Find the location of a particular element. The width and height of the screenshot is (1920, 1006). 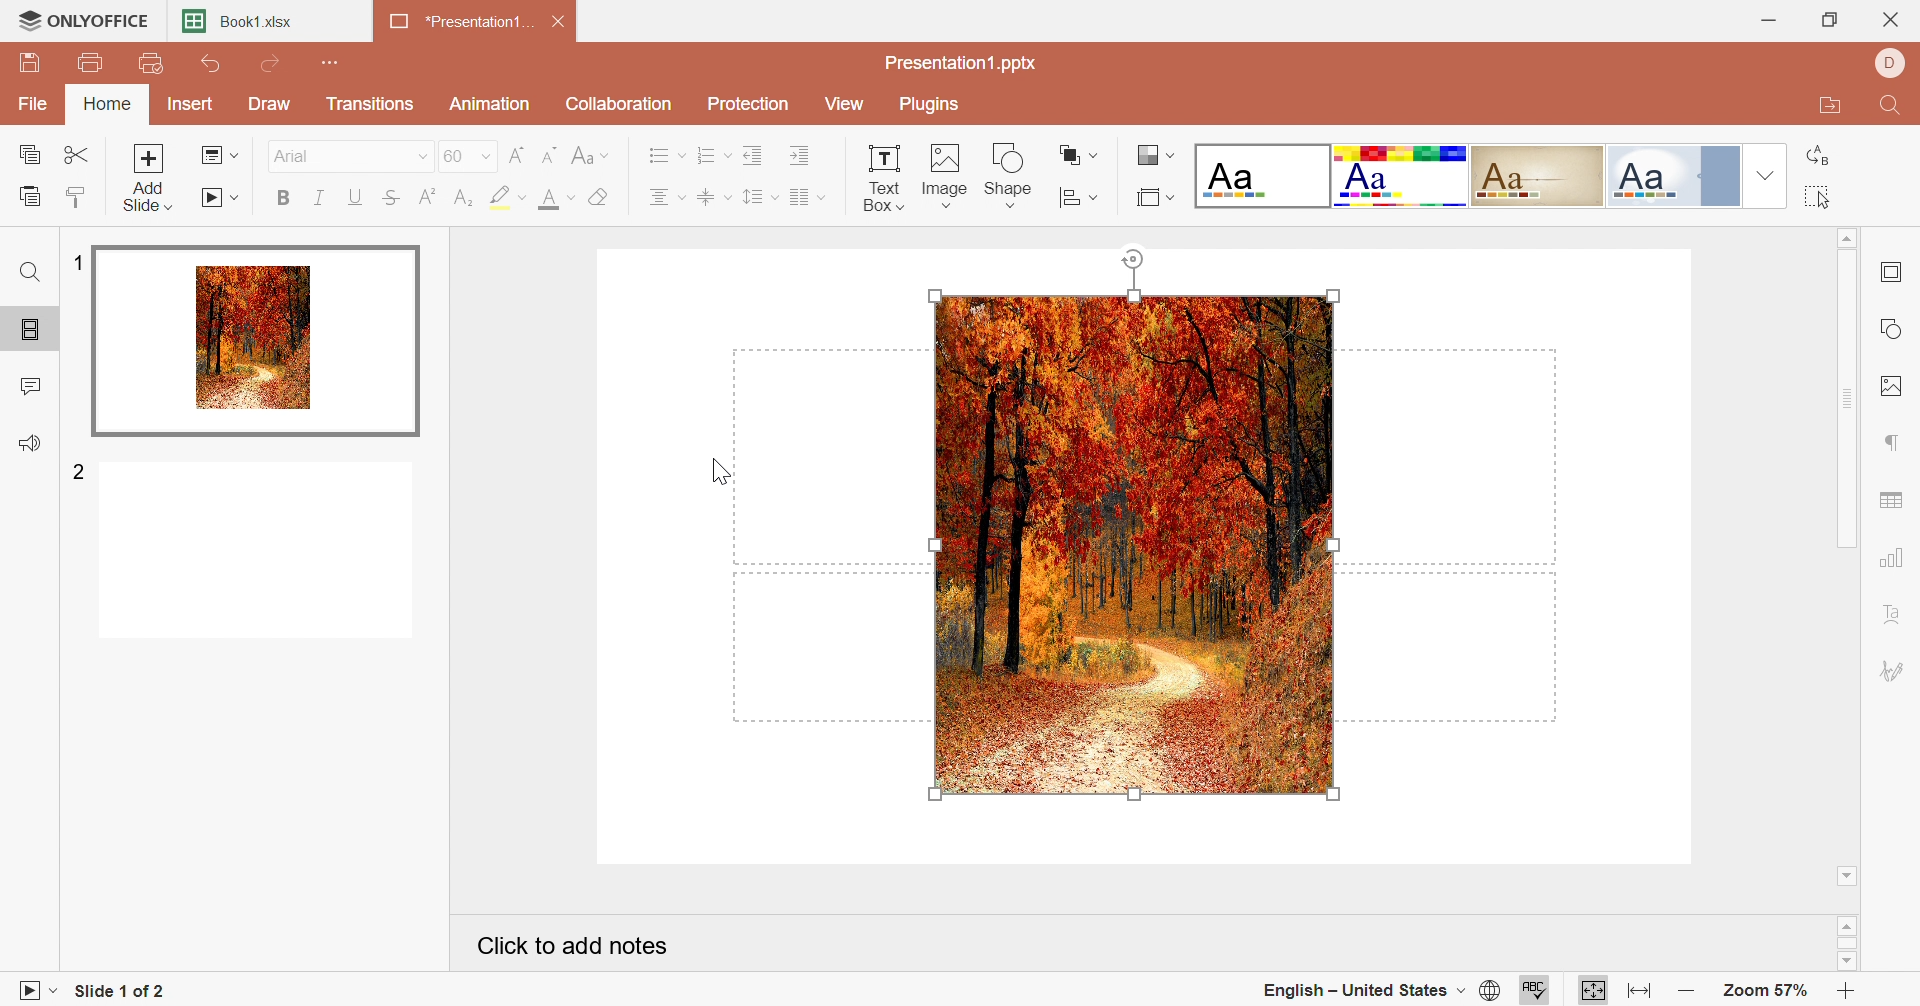

Spell checking is located at coordinates (1529, 994).